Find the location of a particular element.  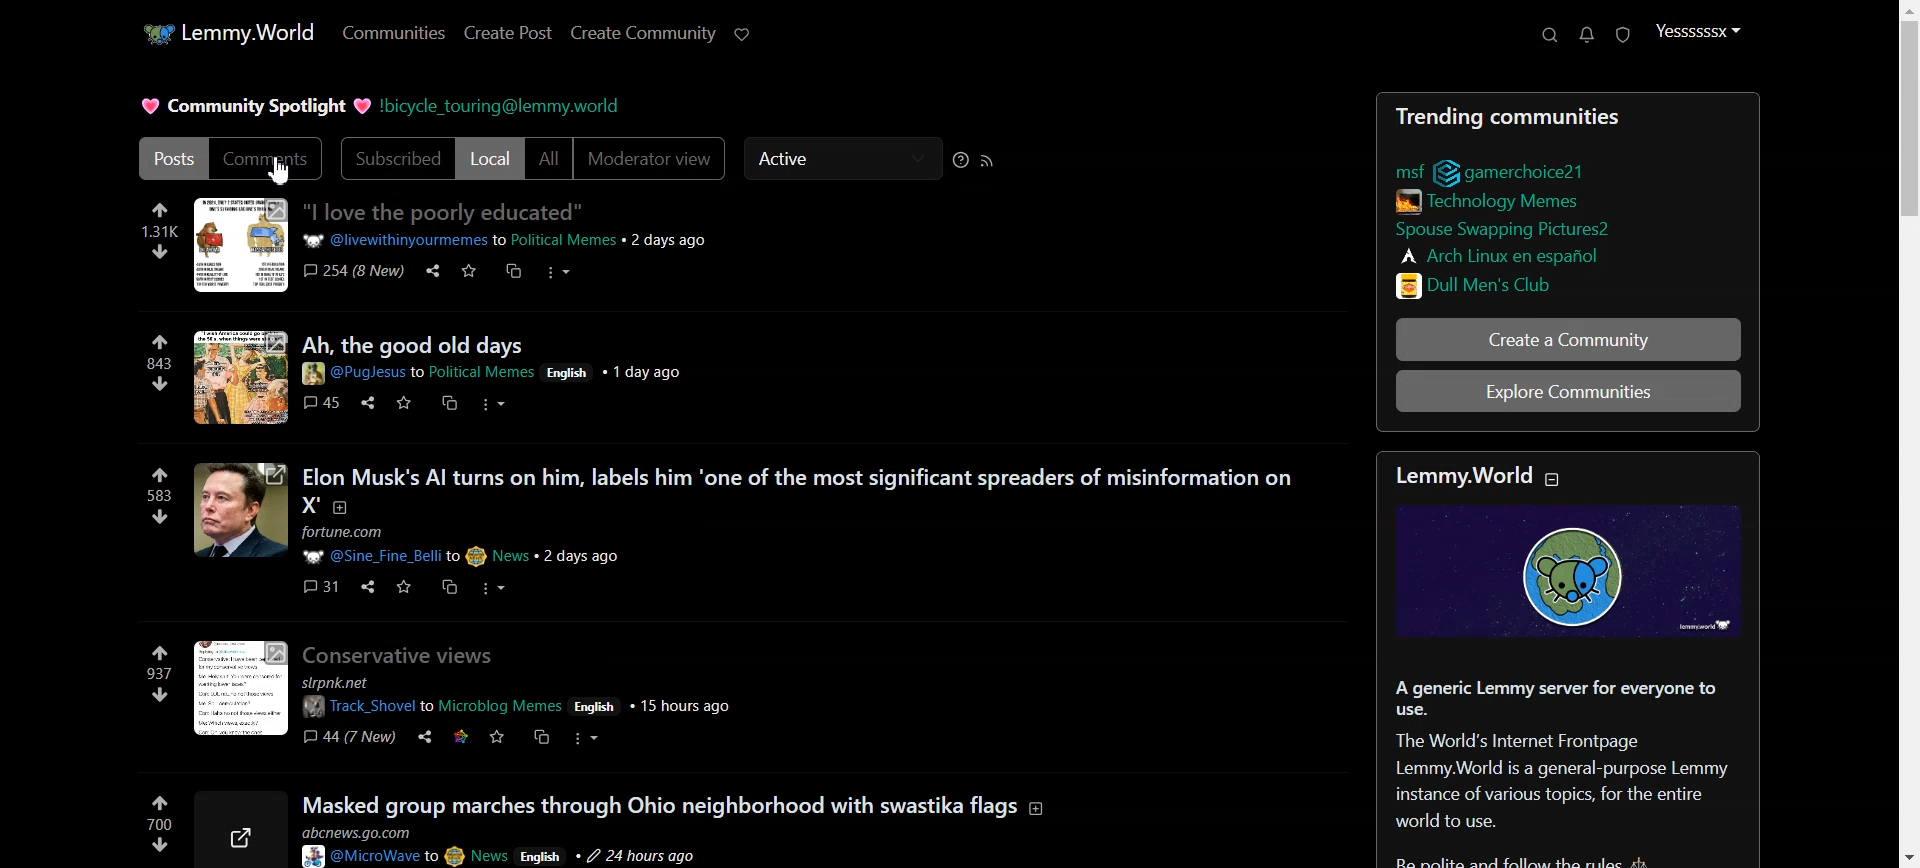

more is located at coordinates (492, 586).